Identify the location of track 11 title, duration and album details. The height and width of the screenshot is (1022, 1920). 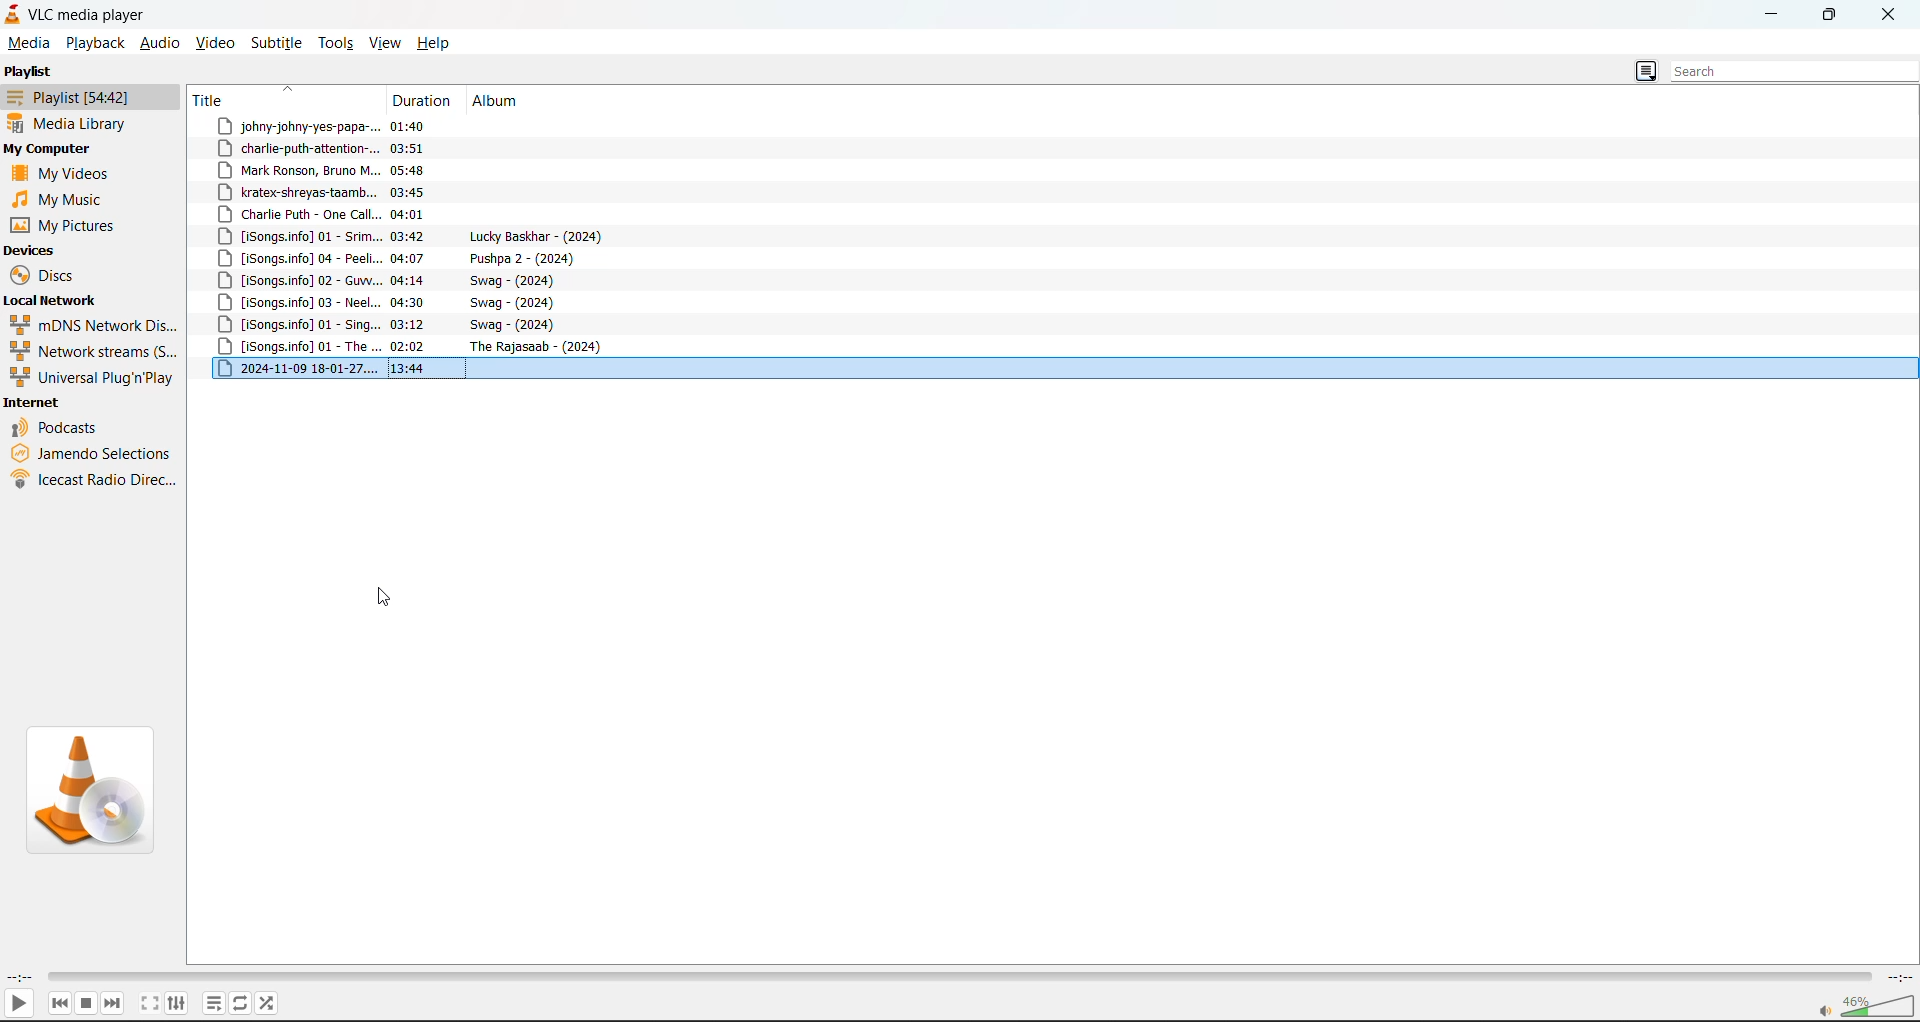
(417, 349).